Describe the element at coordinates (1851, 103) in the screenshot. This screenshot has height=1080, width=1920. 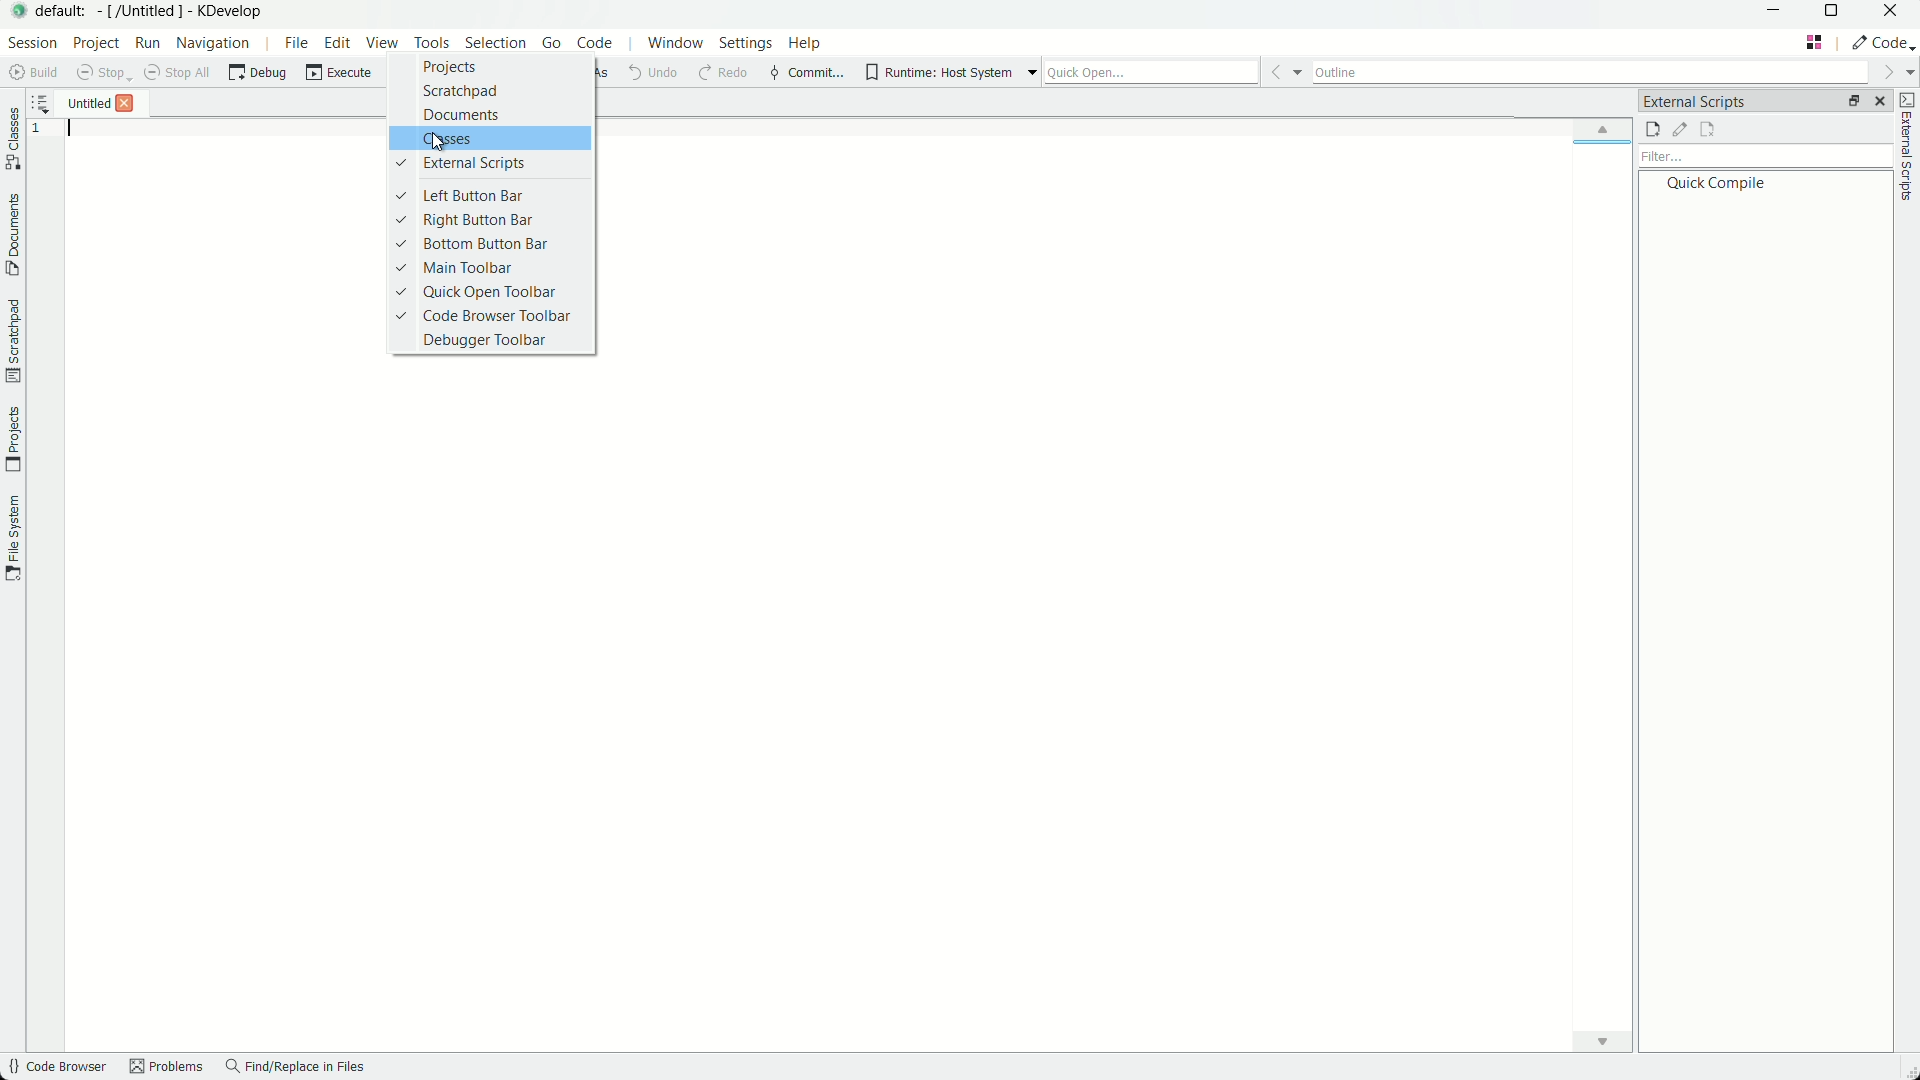
I see `change tab layout` at that location.